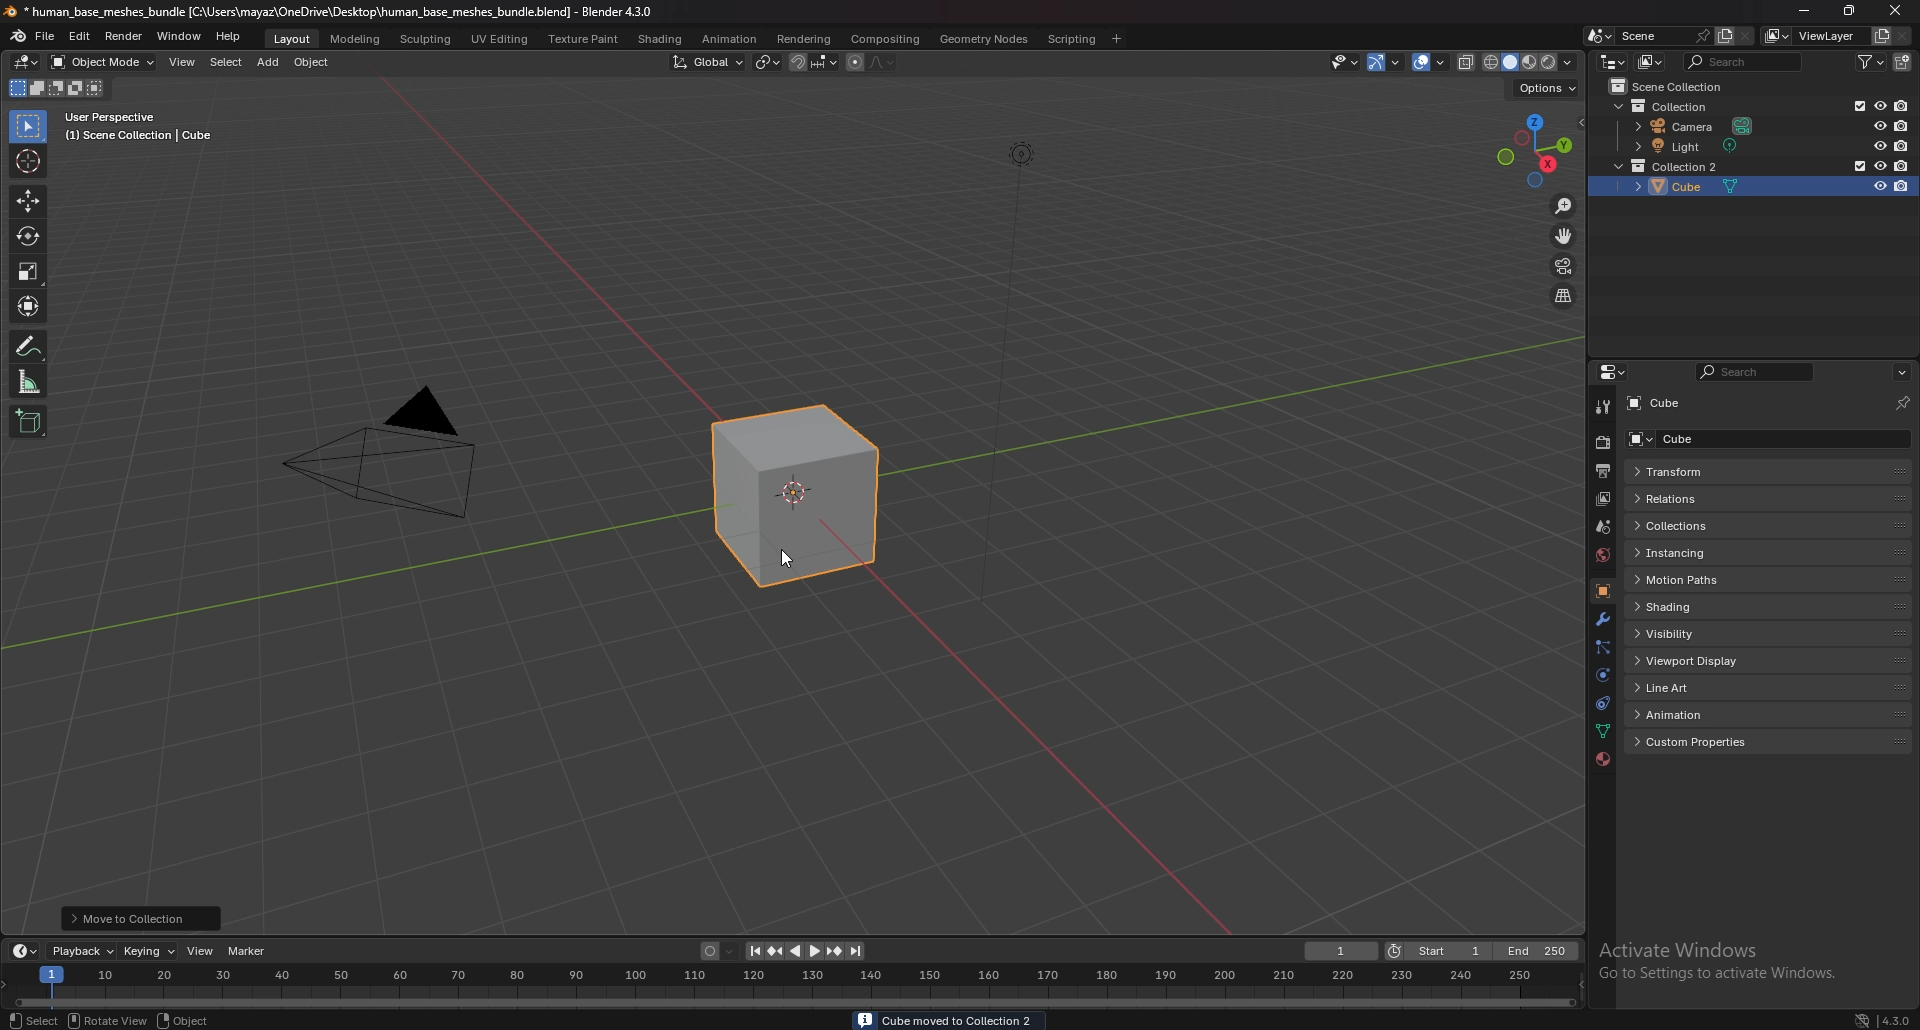  I want to click on add scene, so click(1724, 36).